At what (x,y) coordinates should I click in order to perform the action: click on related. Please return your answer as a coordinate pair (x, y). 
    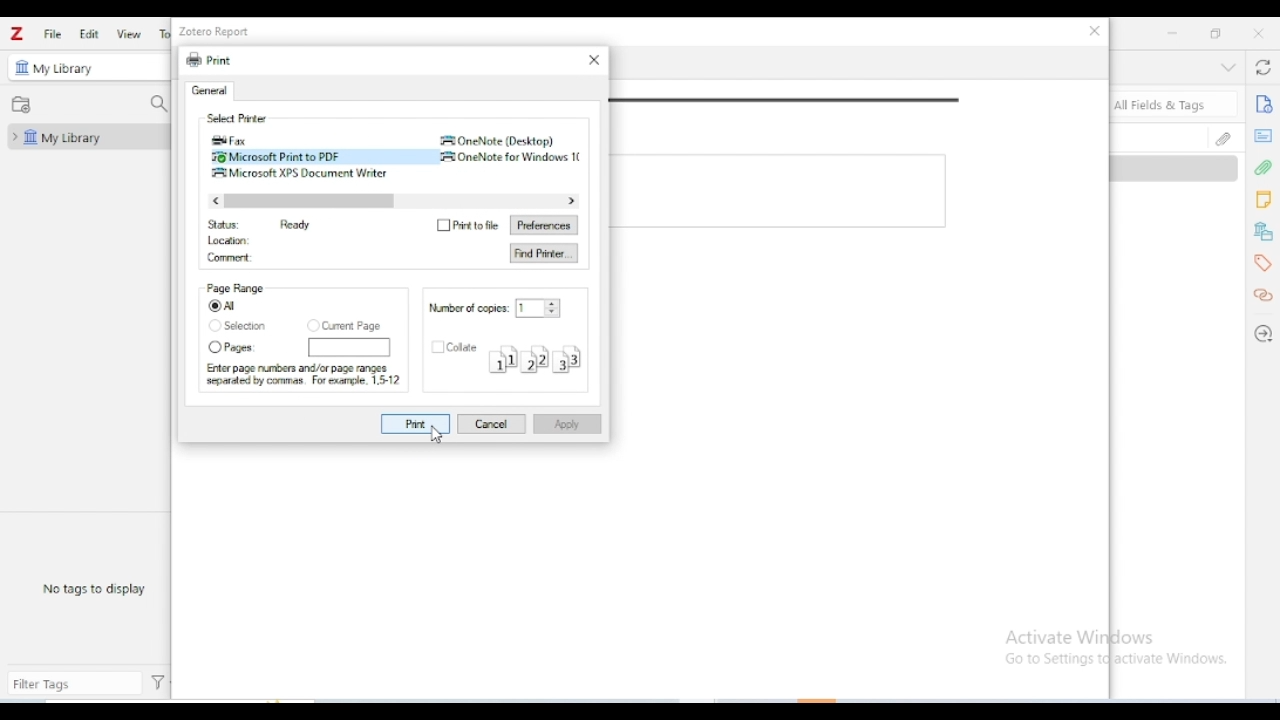
    Looking at the image, I should click on (1262, 295).